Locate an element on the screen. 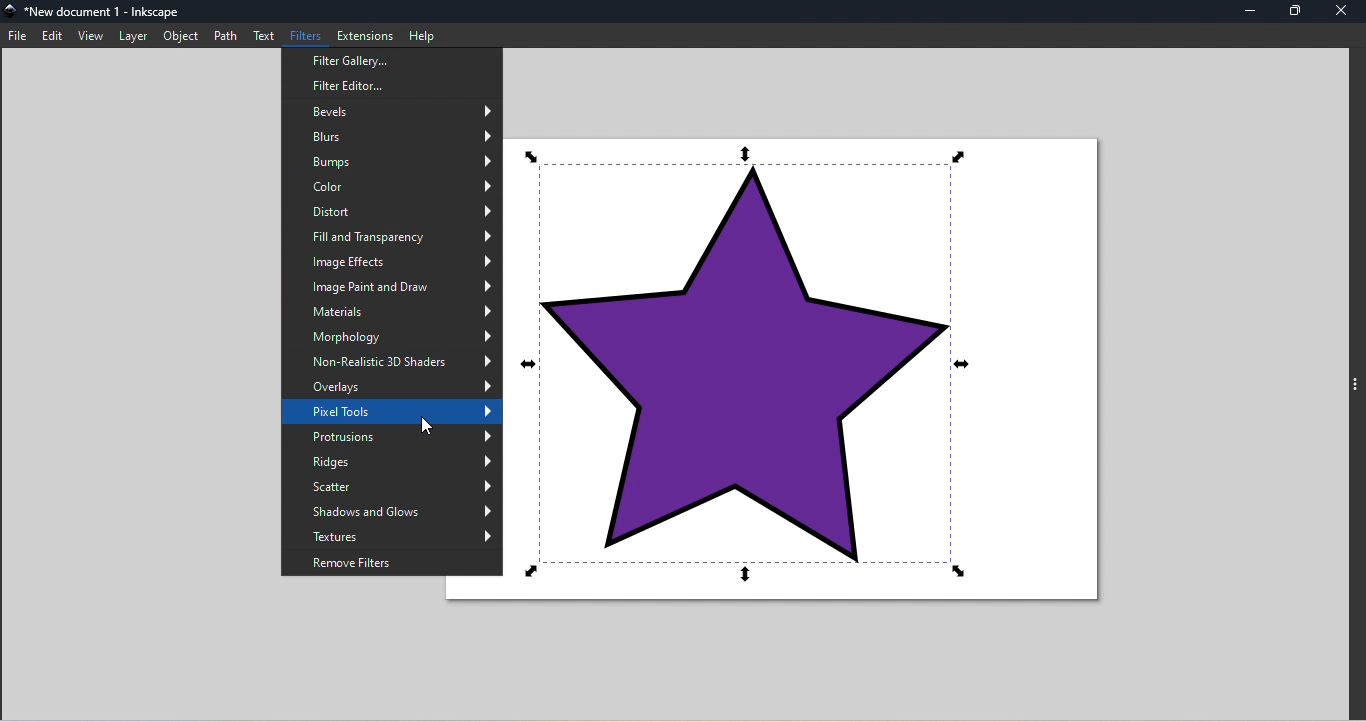  District is located at coordinates (392, 213).